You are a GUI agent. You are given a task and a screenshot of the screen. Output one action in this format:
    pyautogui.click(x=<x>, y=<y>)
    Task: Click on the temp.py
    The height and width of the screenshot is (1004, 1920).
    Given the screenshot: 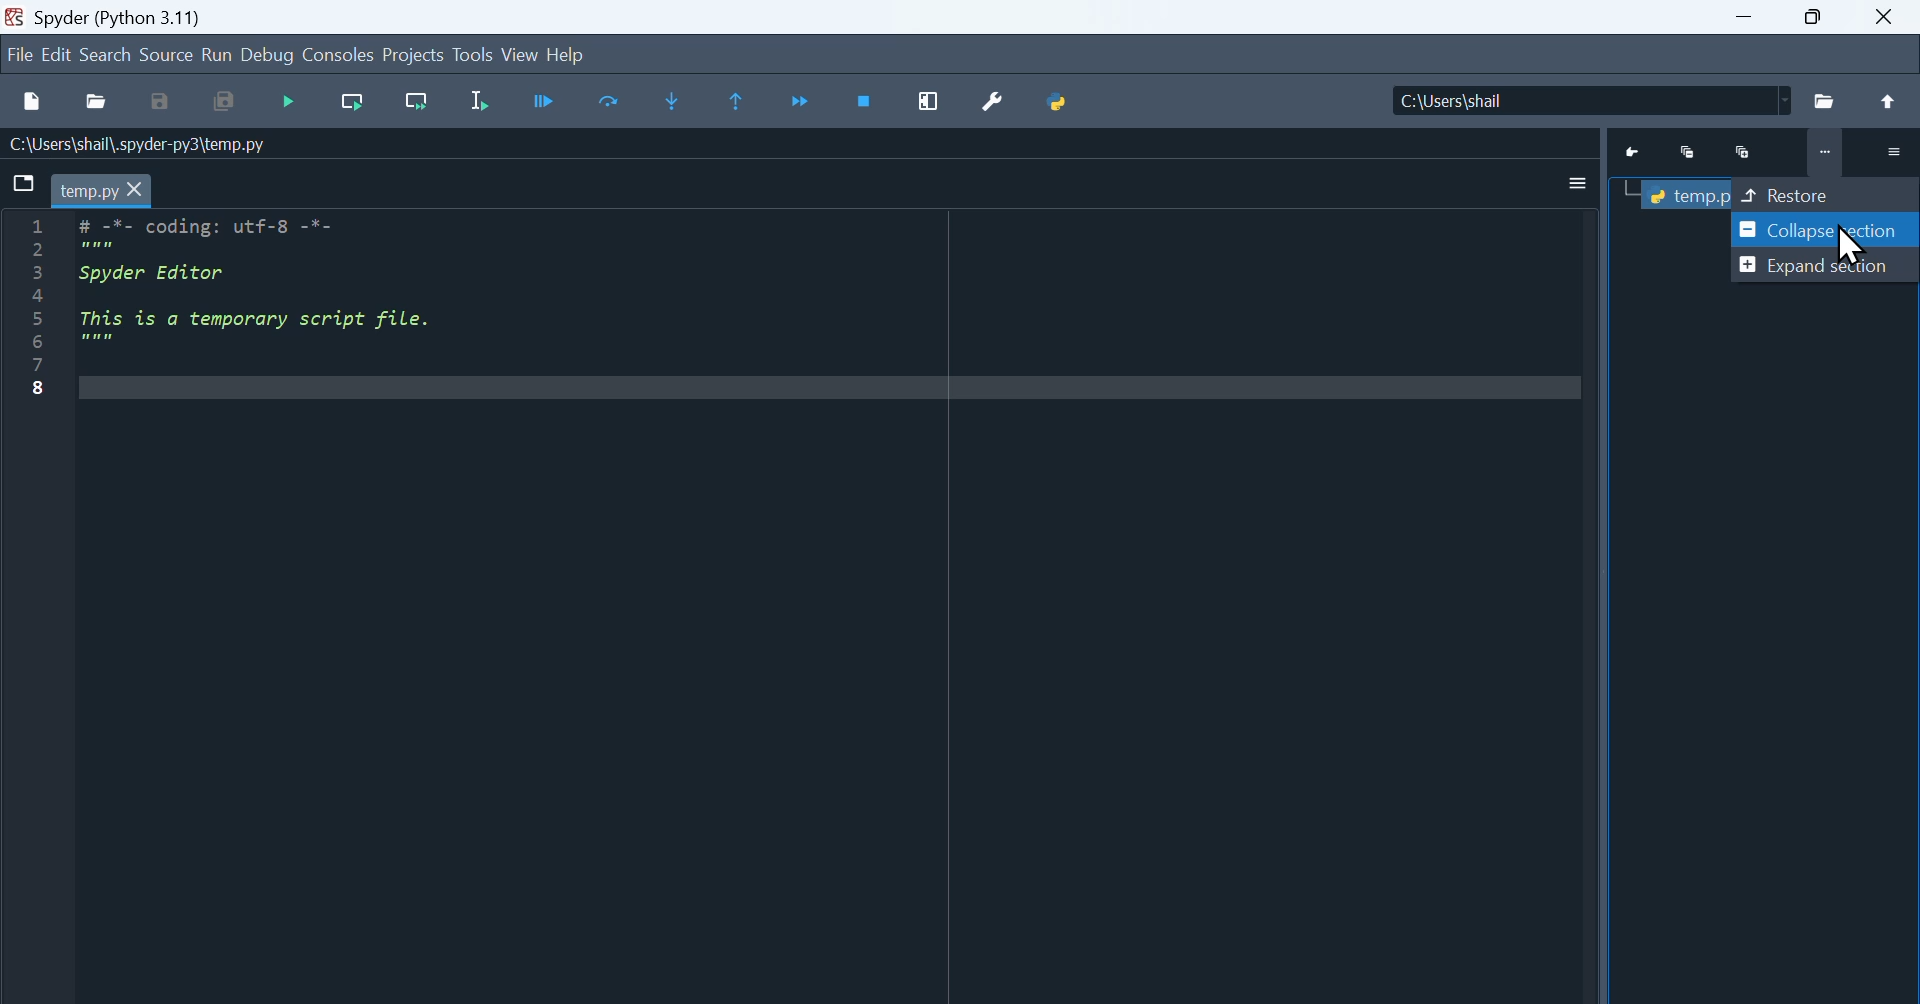 What is the action you would take?
    pyautogui.click(x=89, y=191)
    